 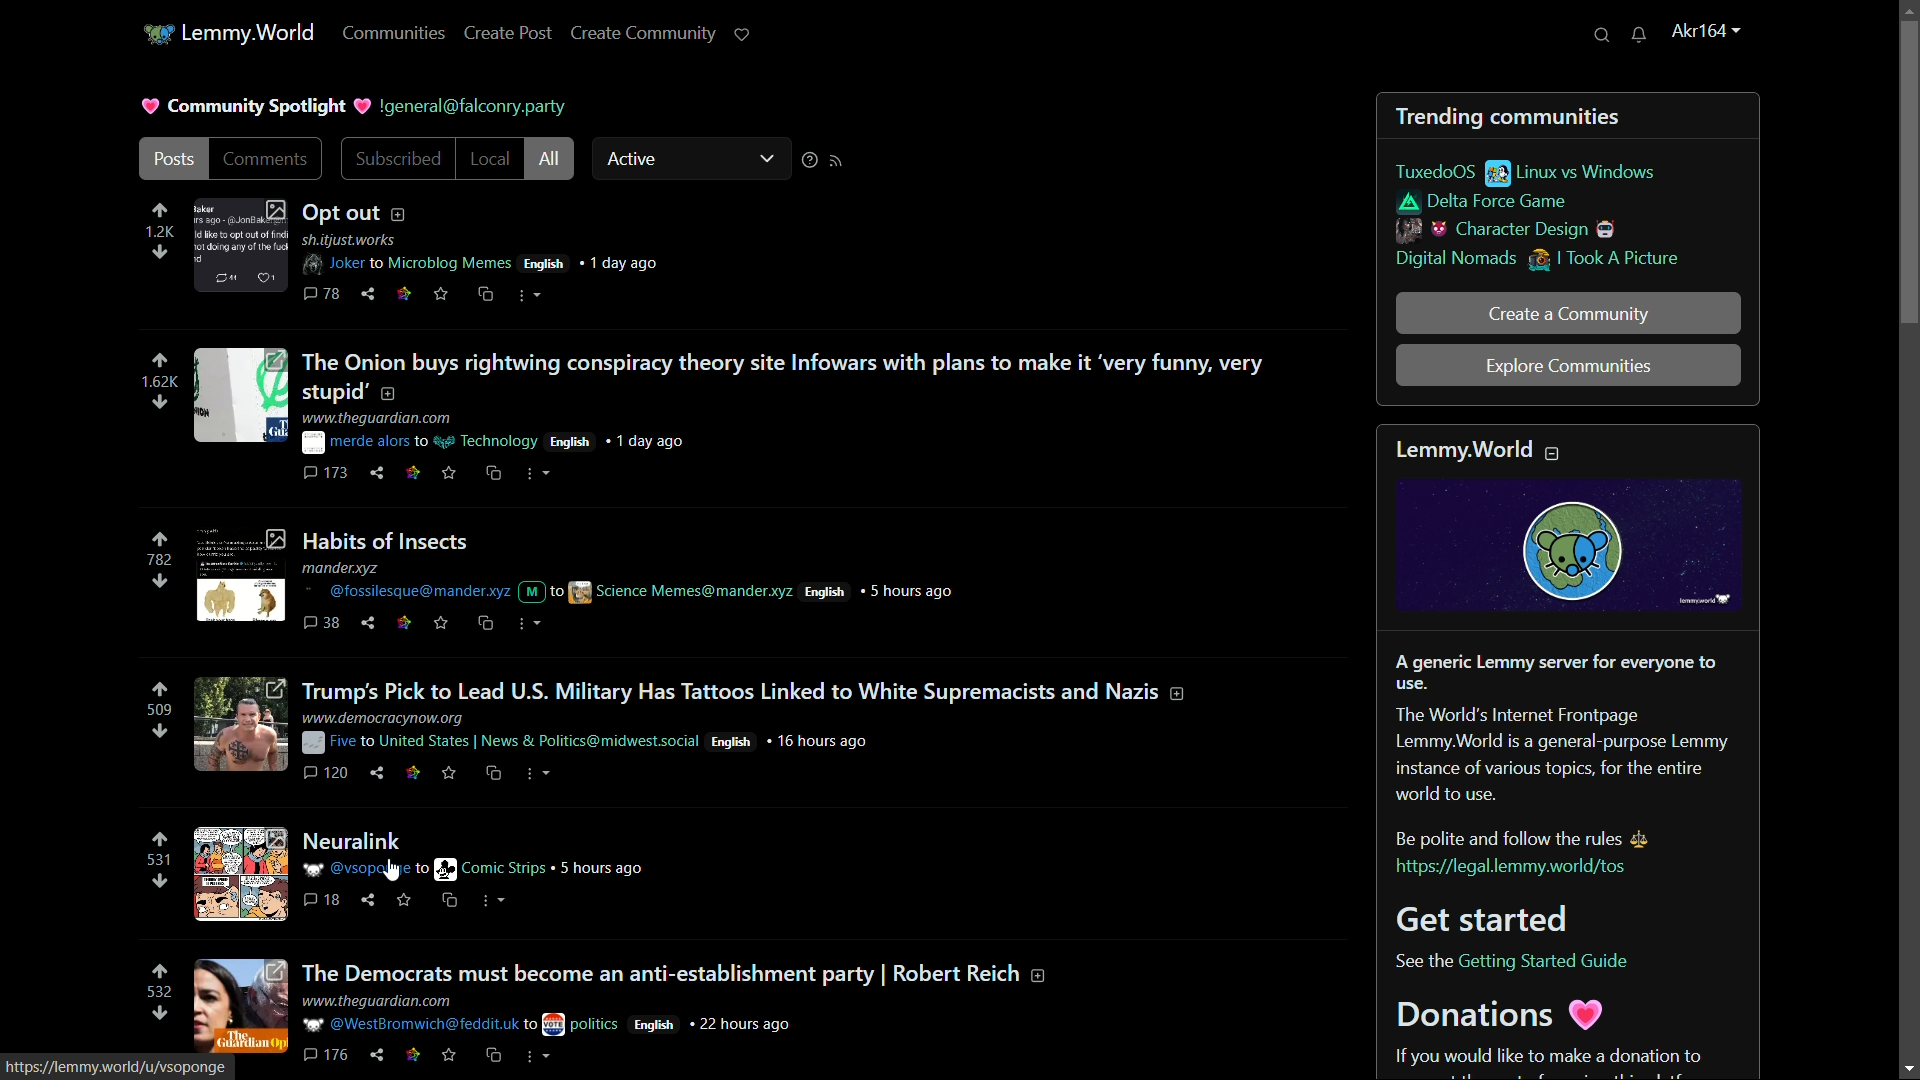 What do you see at coordinates (407, 900) in the screenshot?
I see `save` at bounding box center [407, 900].